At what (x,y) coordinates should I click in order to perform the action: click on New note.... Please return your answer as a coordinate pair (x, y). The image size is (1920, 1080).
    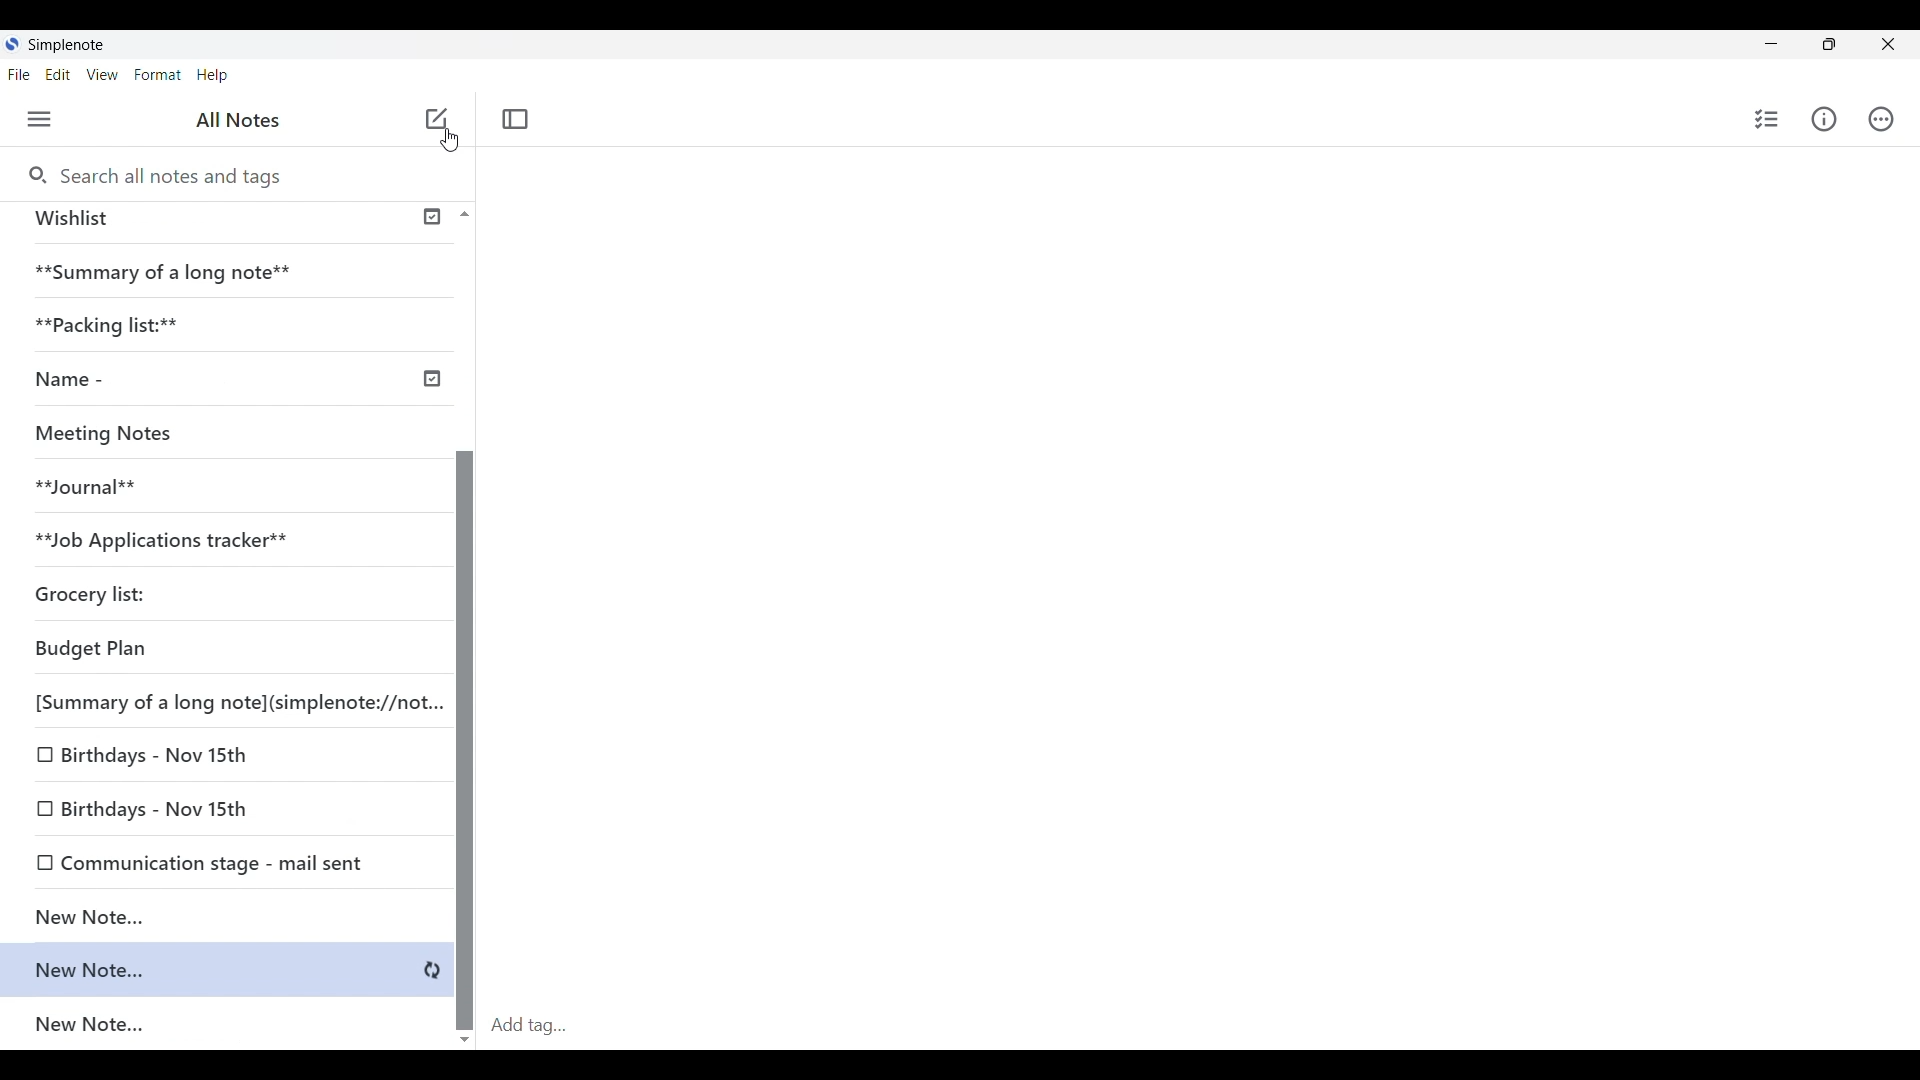
    Looking at the image, I should click on (237, 1025).